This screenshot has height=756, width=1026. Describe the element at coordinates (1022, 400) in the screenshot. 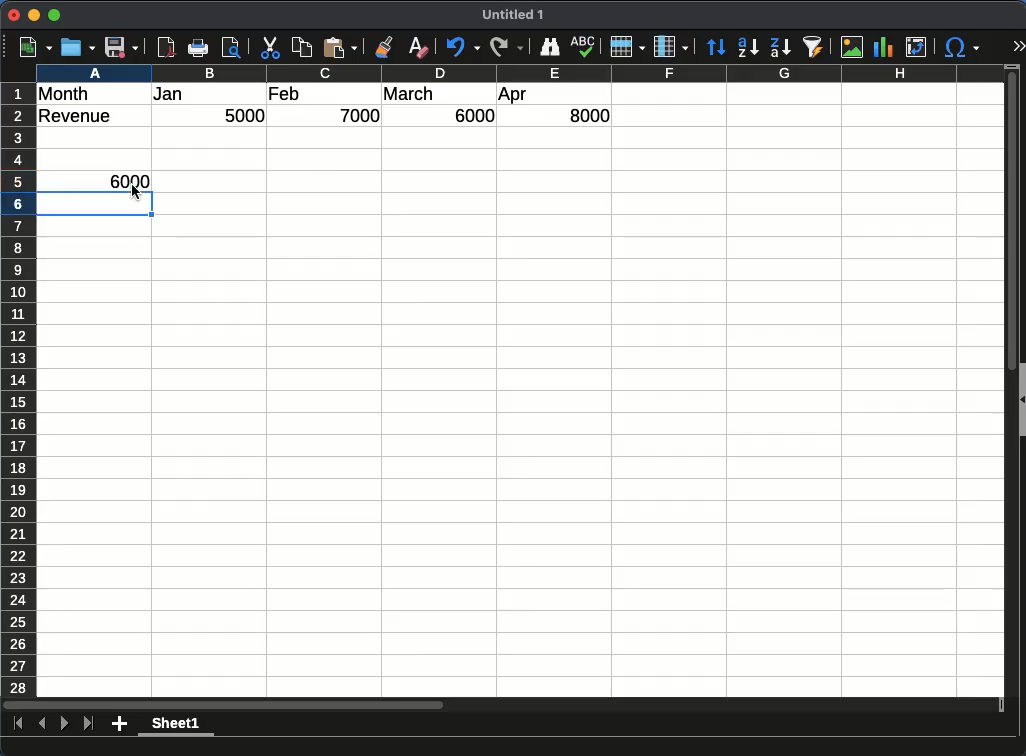

I see `Collapse/Expand` at that location.